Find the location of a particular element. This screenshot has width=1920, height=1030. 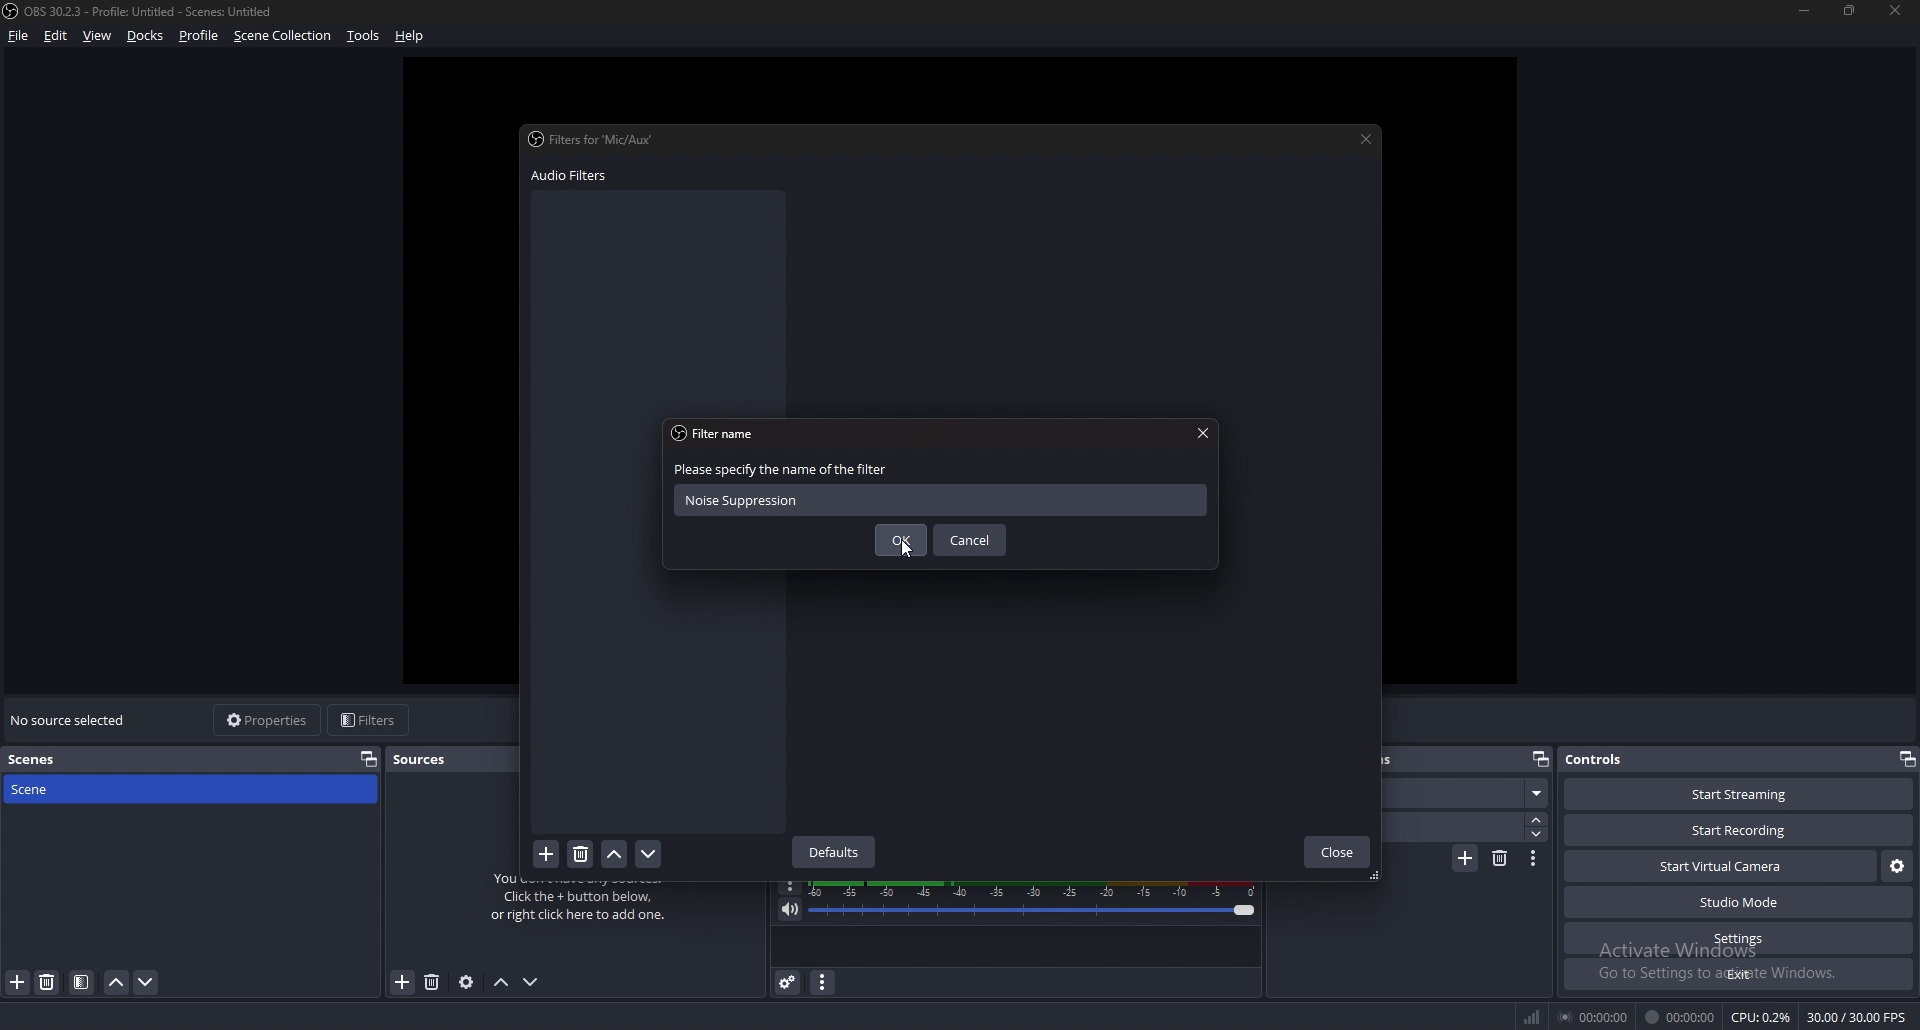

minimize is located at coordinates (1805, 11).